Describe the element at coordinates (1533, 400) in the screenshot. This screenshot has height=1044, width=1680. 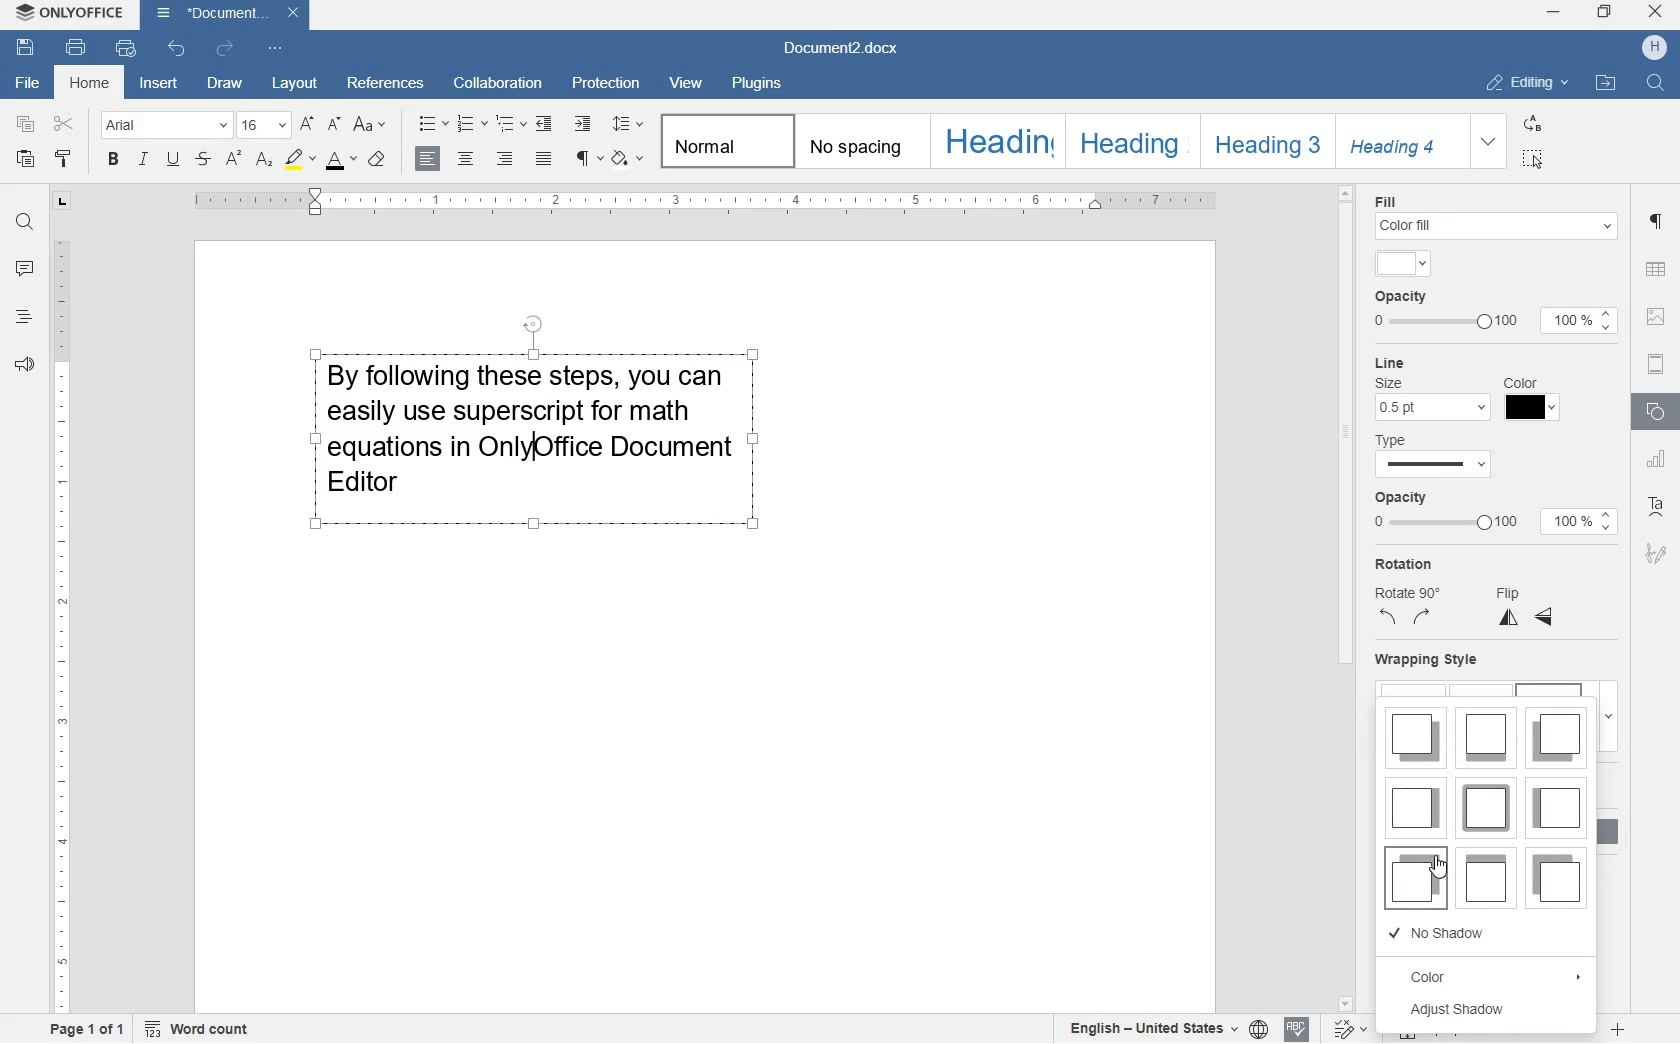
I see `Line color` at that location.